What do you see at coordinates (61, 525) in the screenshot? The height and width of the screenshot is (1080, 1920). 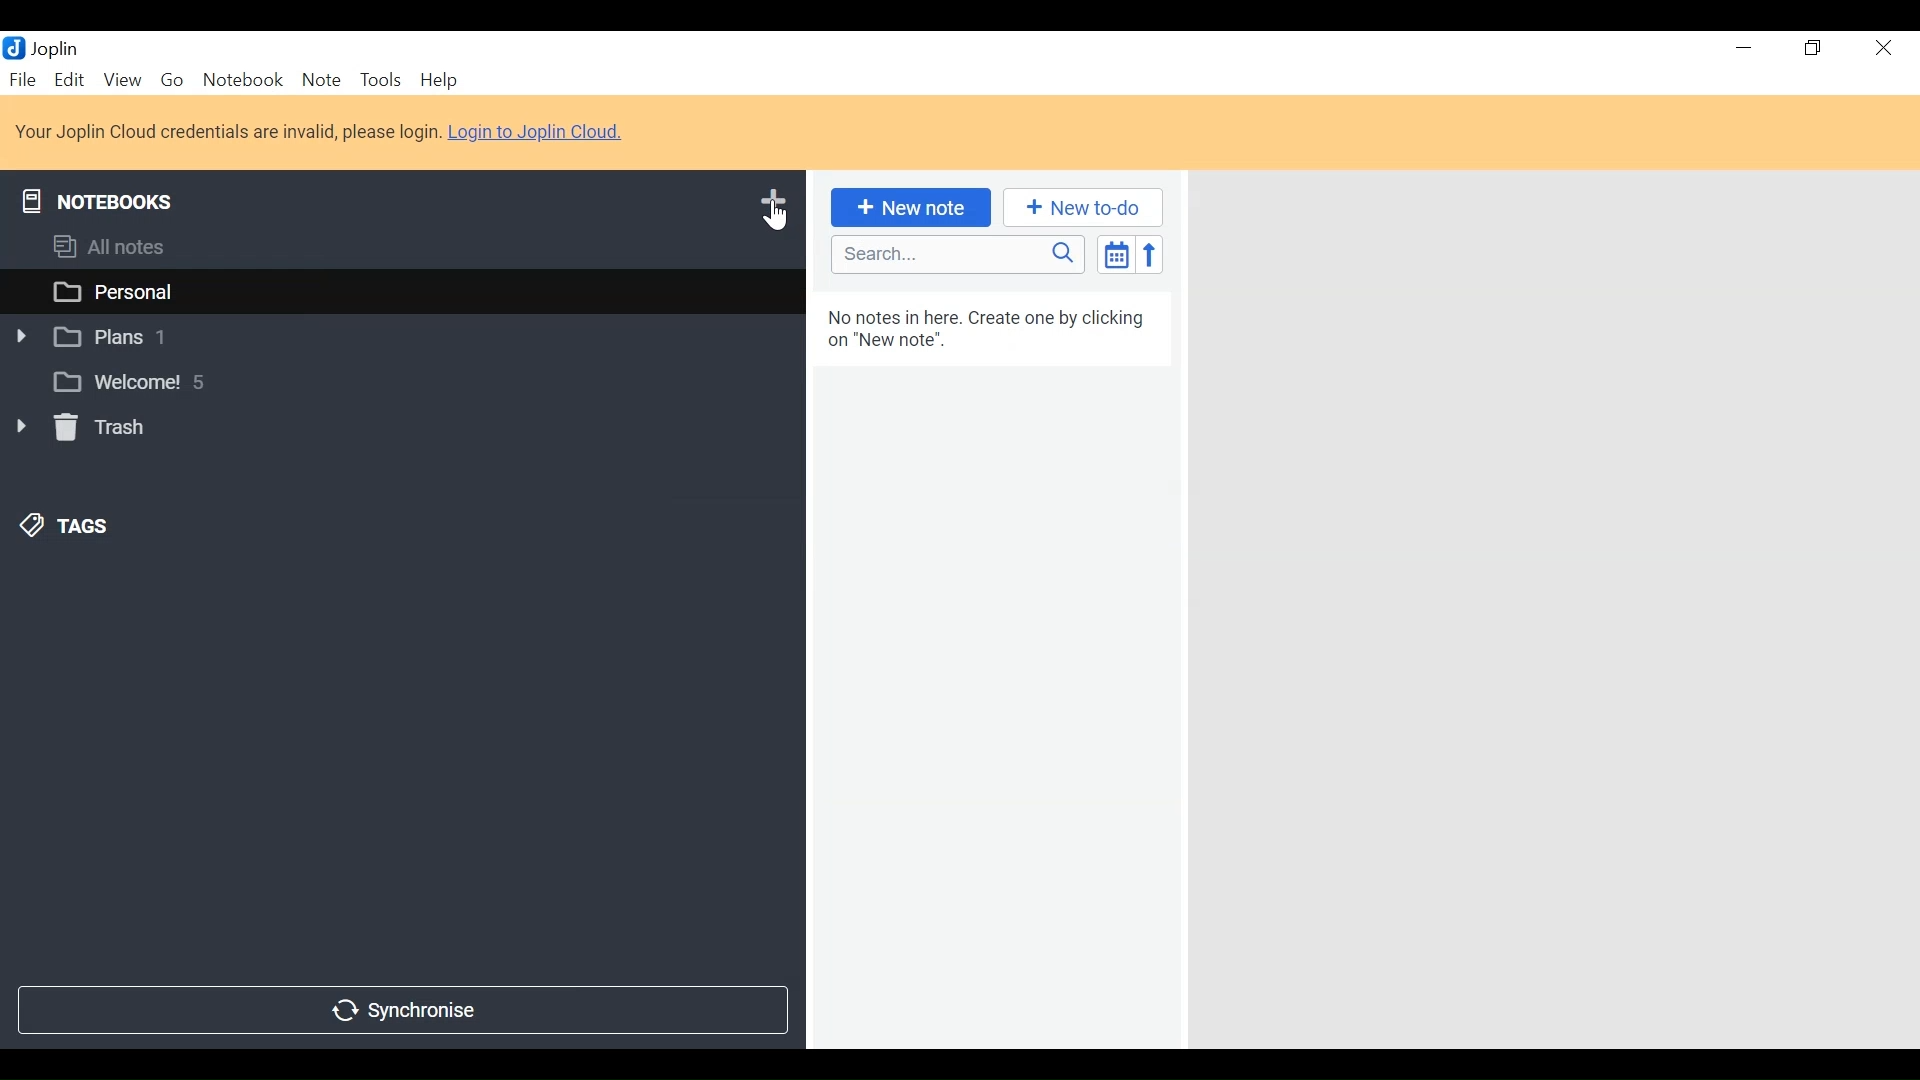 I see `Tags` at bounding box center [61, 525].